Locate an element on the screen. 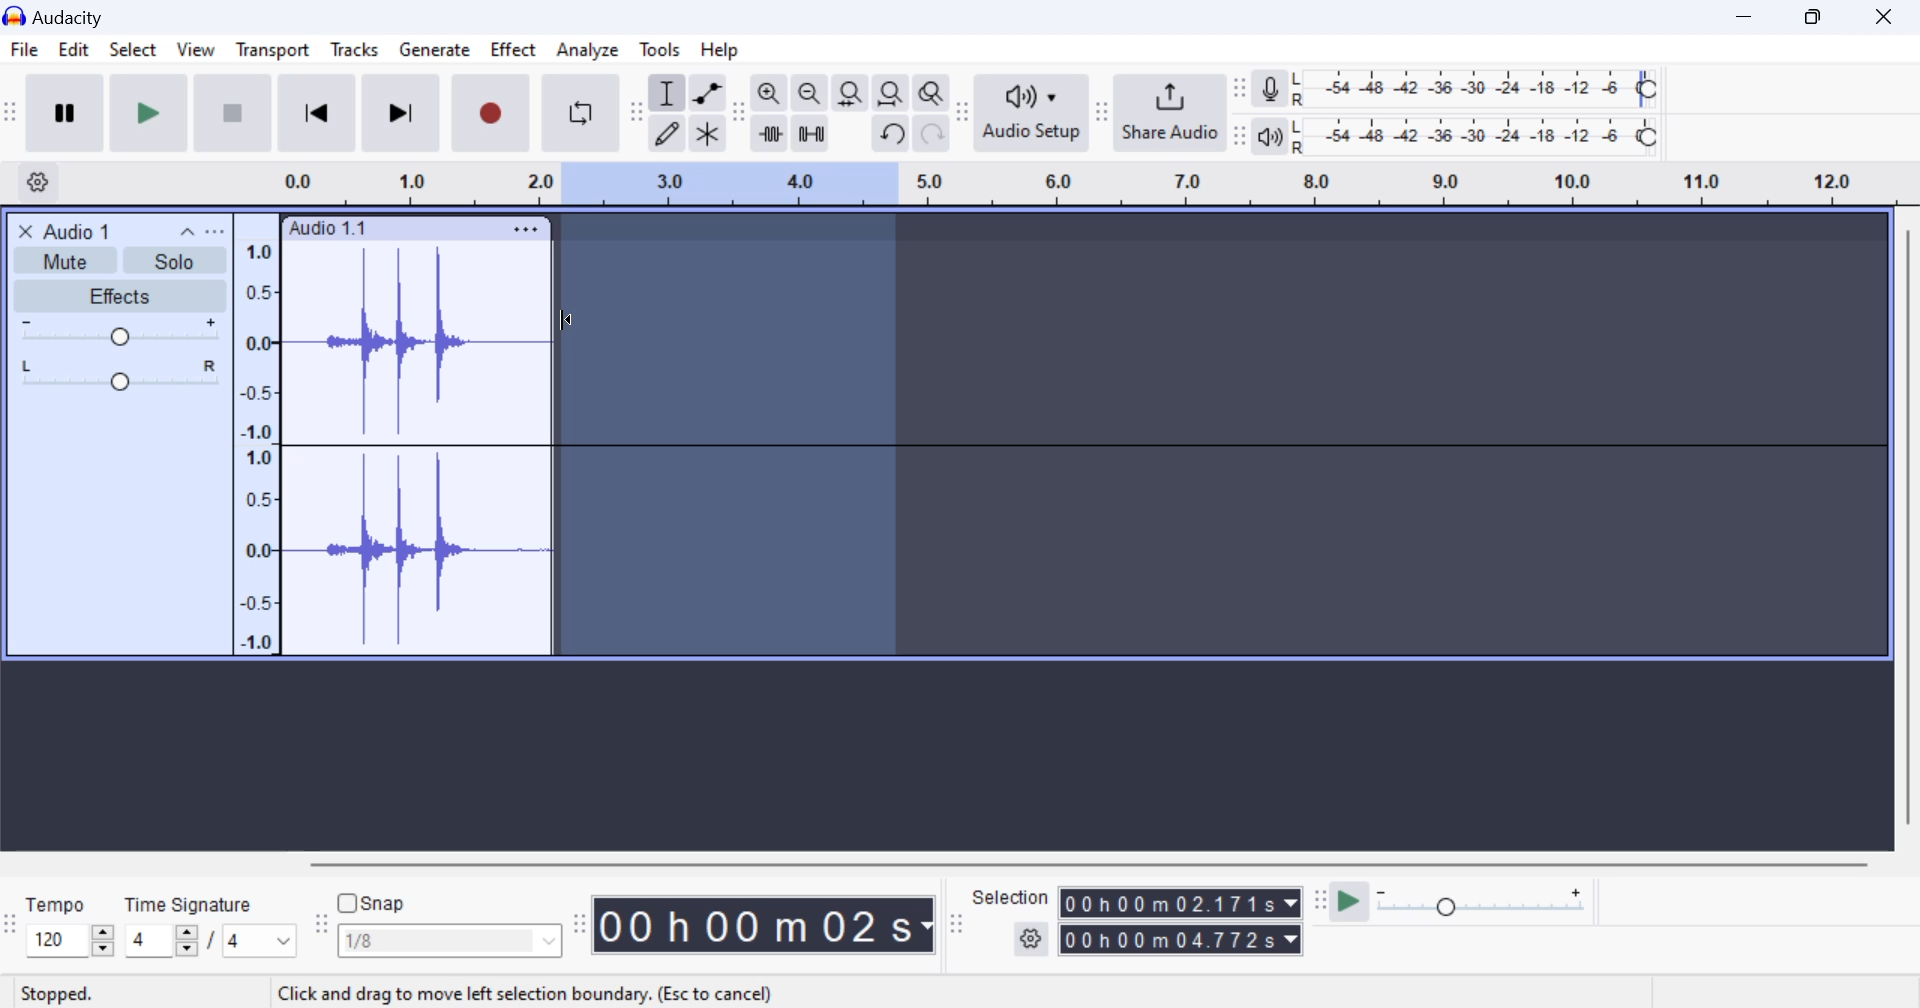 Image resolution: width=1920 pixels, height=1008 pixels. Stop is located at coordinates (235, 112).